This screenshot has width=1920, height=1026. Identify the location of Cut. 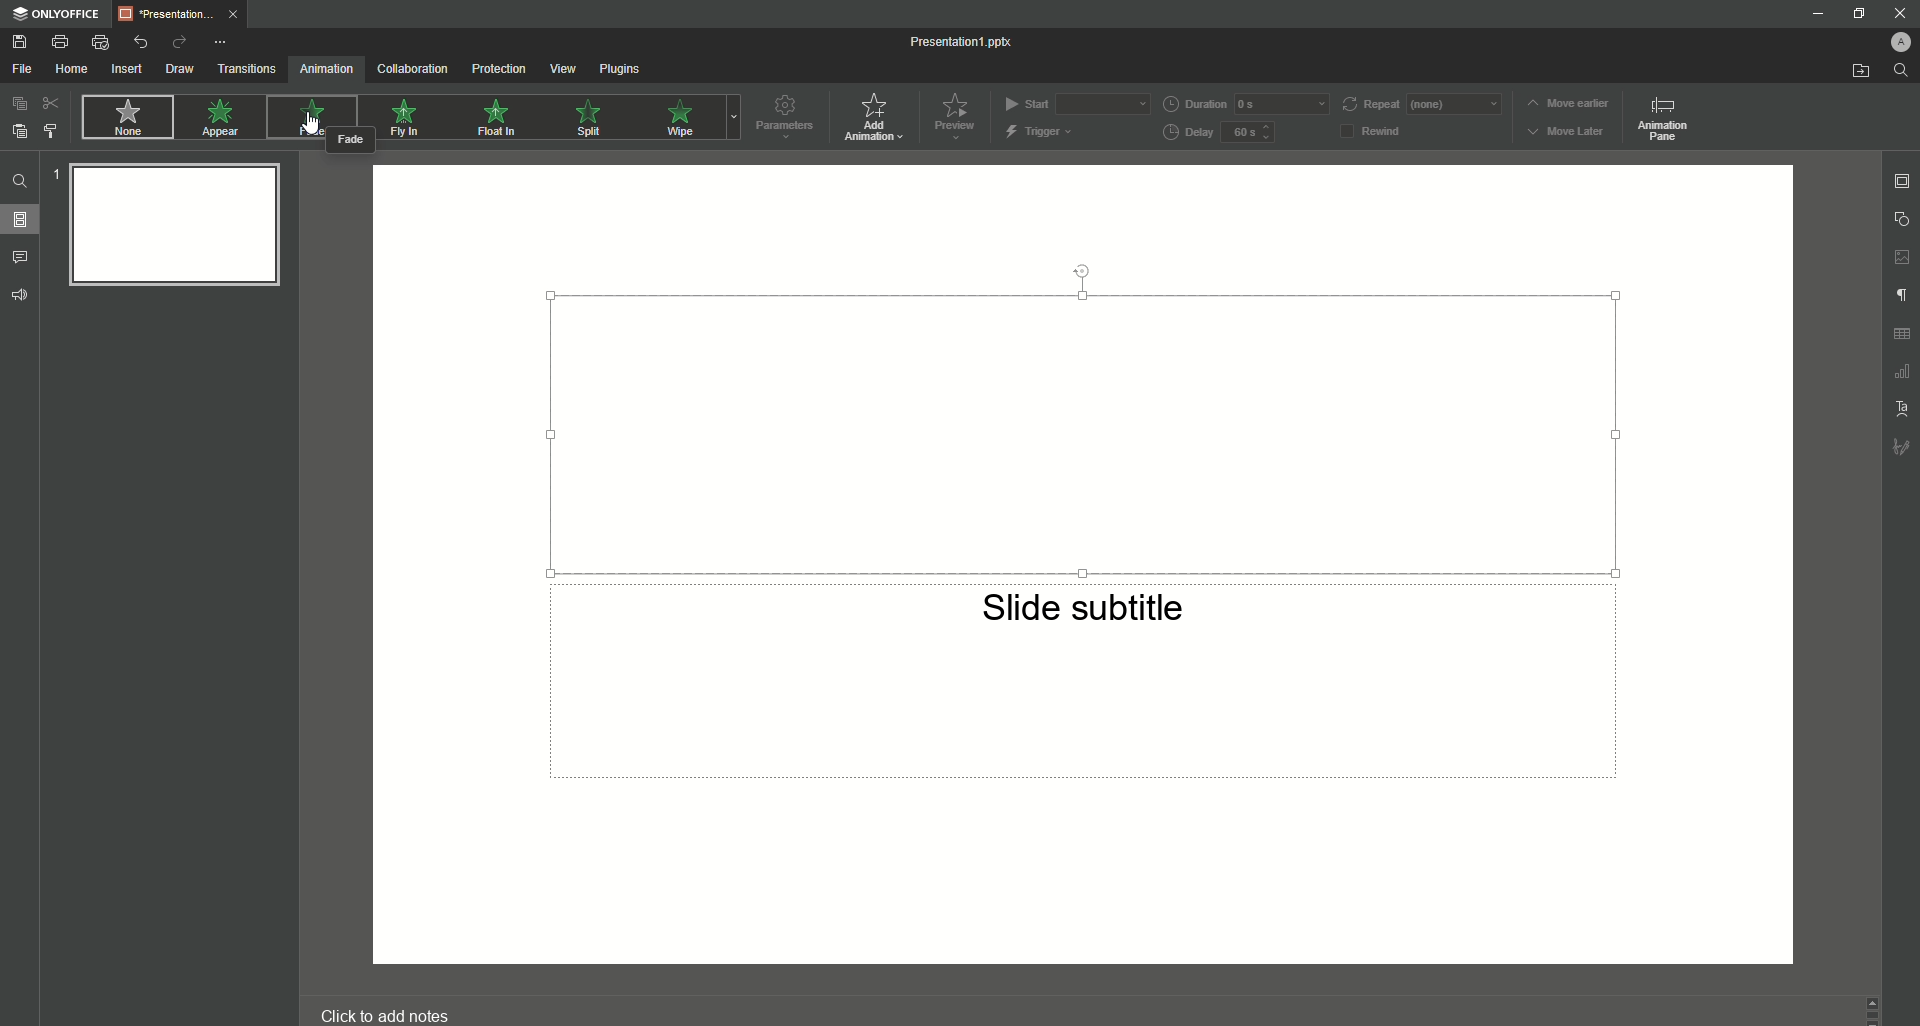
(47, 104).